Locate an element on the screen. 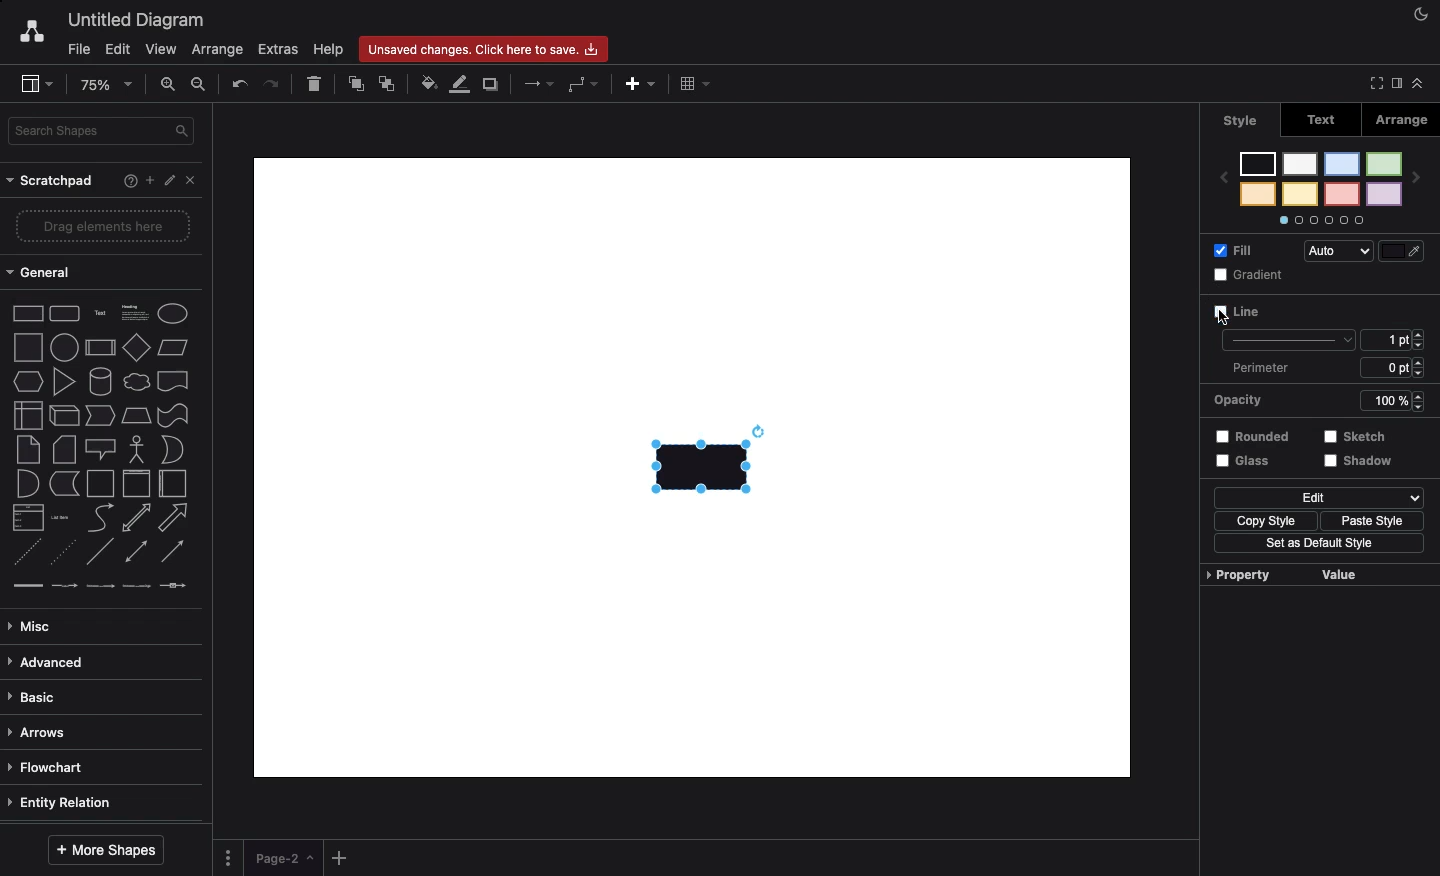 Image resolution: width=1440 pixels, height=876 pixels. curve is located at coordinates (101, 519).